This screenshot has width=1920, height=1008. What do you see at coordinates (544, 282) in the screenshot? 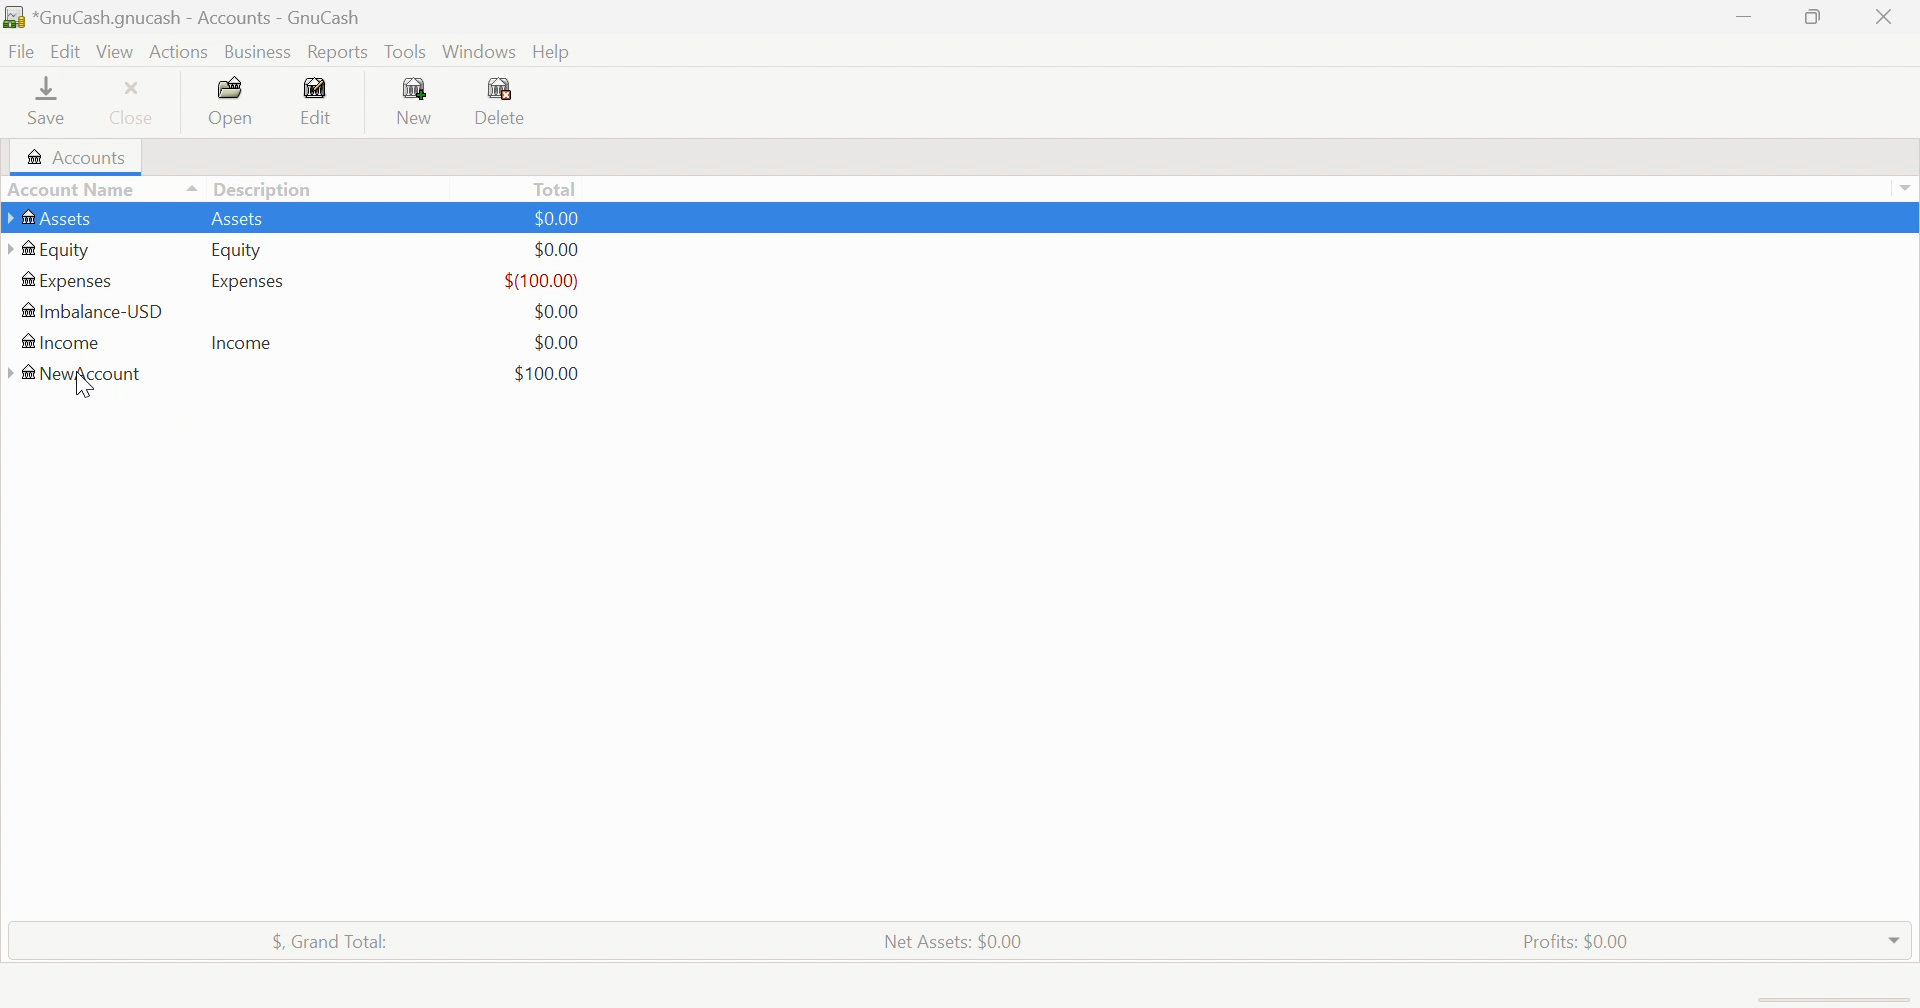
I see `$(100.00)` at bounding box center [544, 282].